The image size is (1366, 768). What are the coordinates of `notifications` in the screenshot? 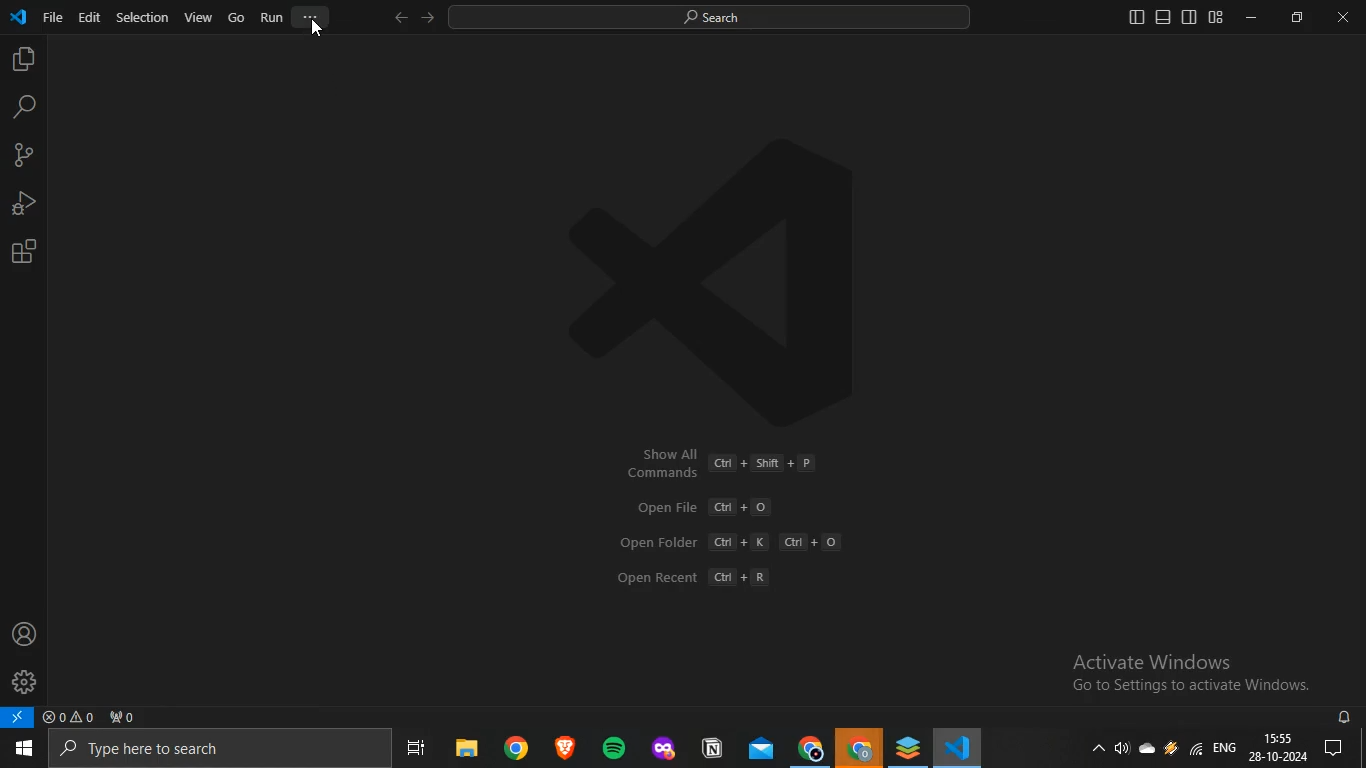 It's located at (1342, 749).